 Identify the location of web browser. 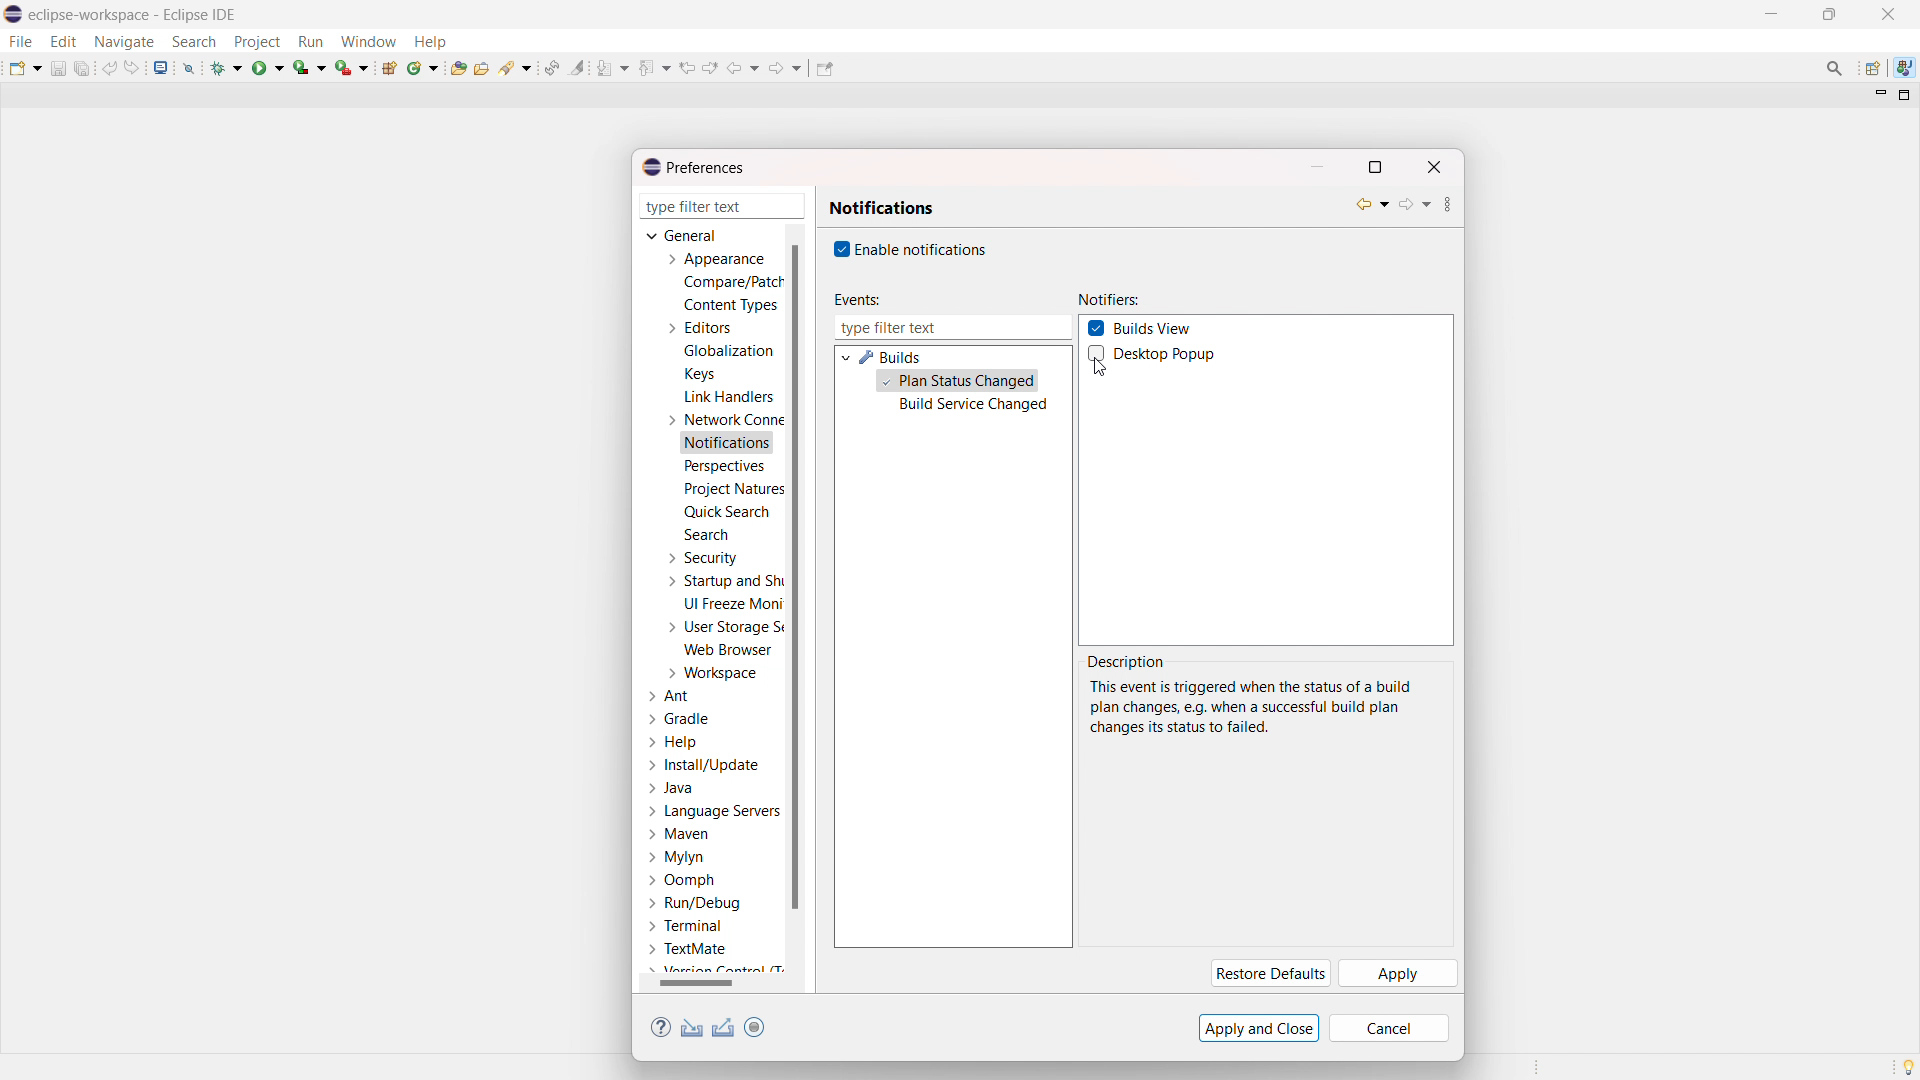
(729, 649).